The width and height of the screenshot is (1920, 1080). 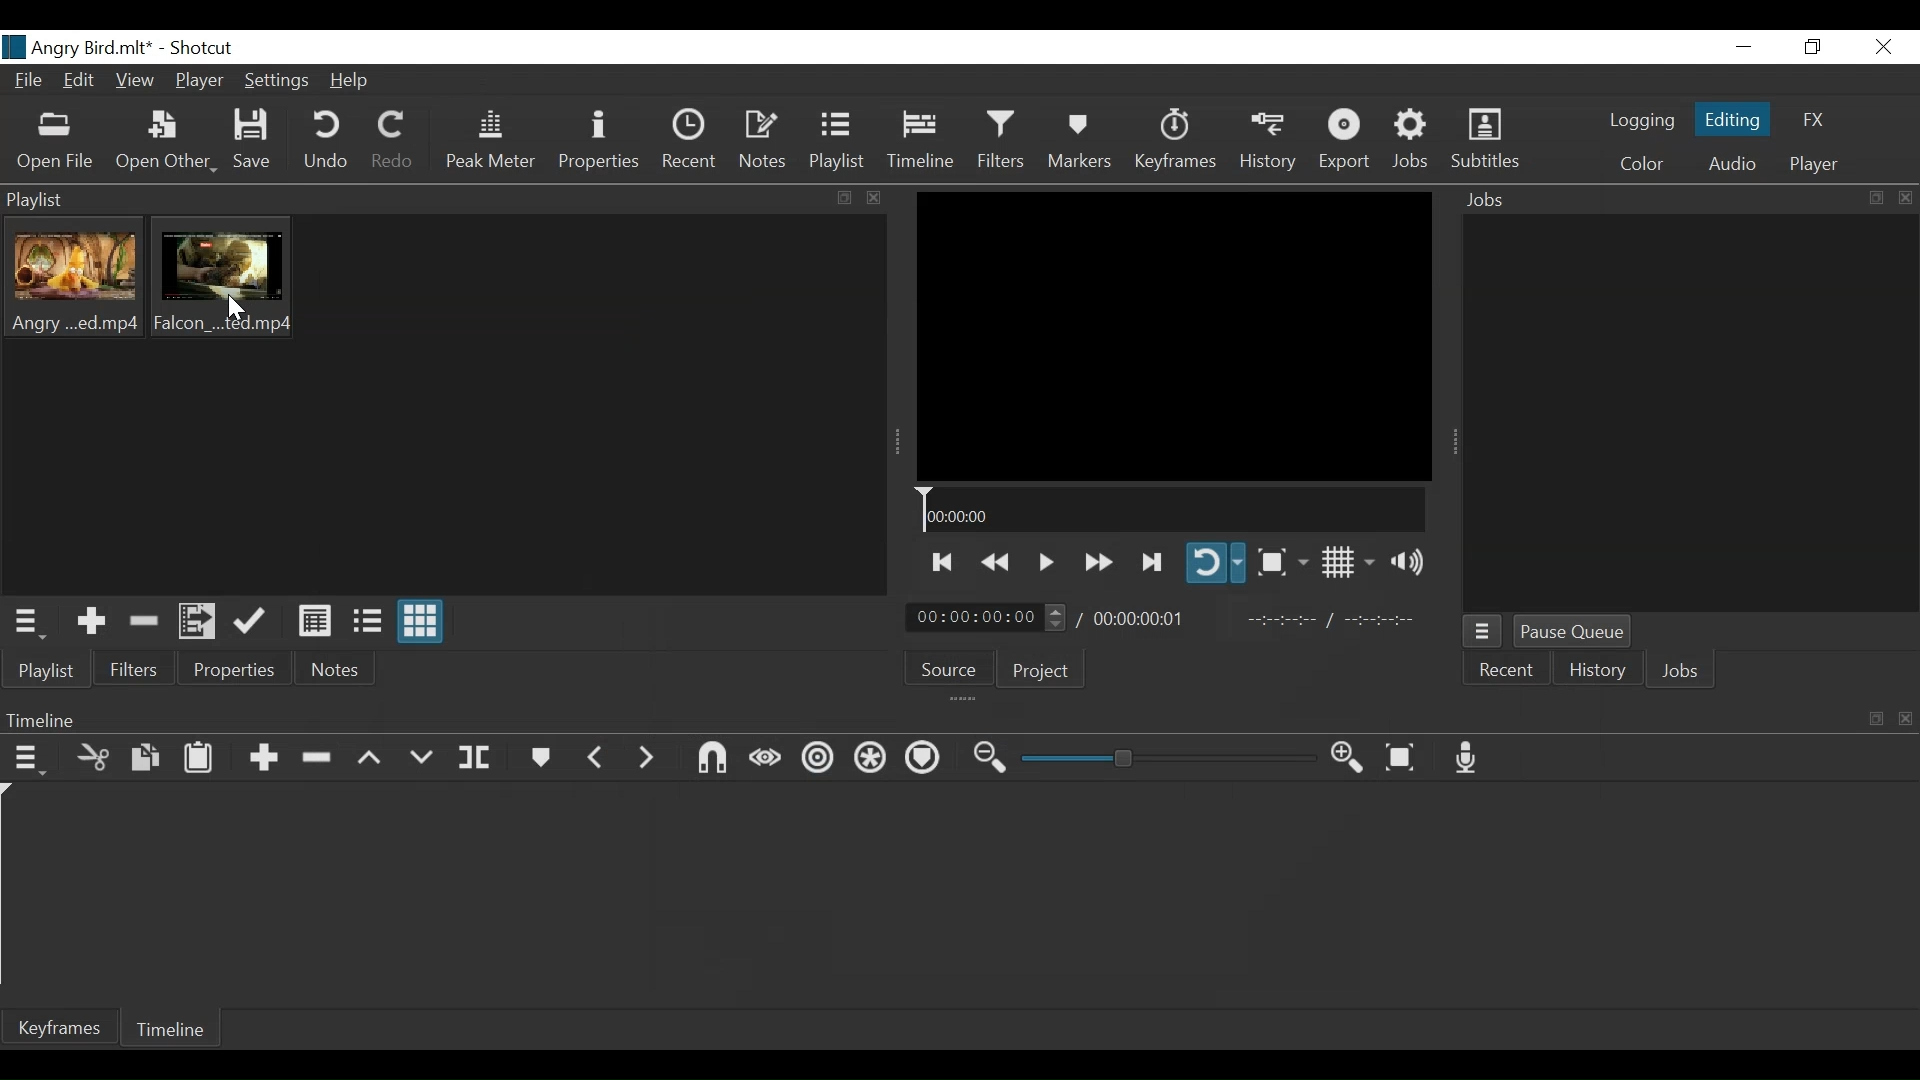 I want to click on Markers, so click(x=539, y=758).